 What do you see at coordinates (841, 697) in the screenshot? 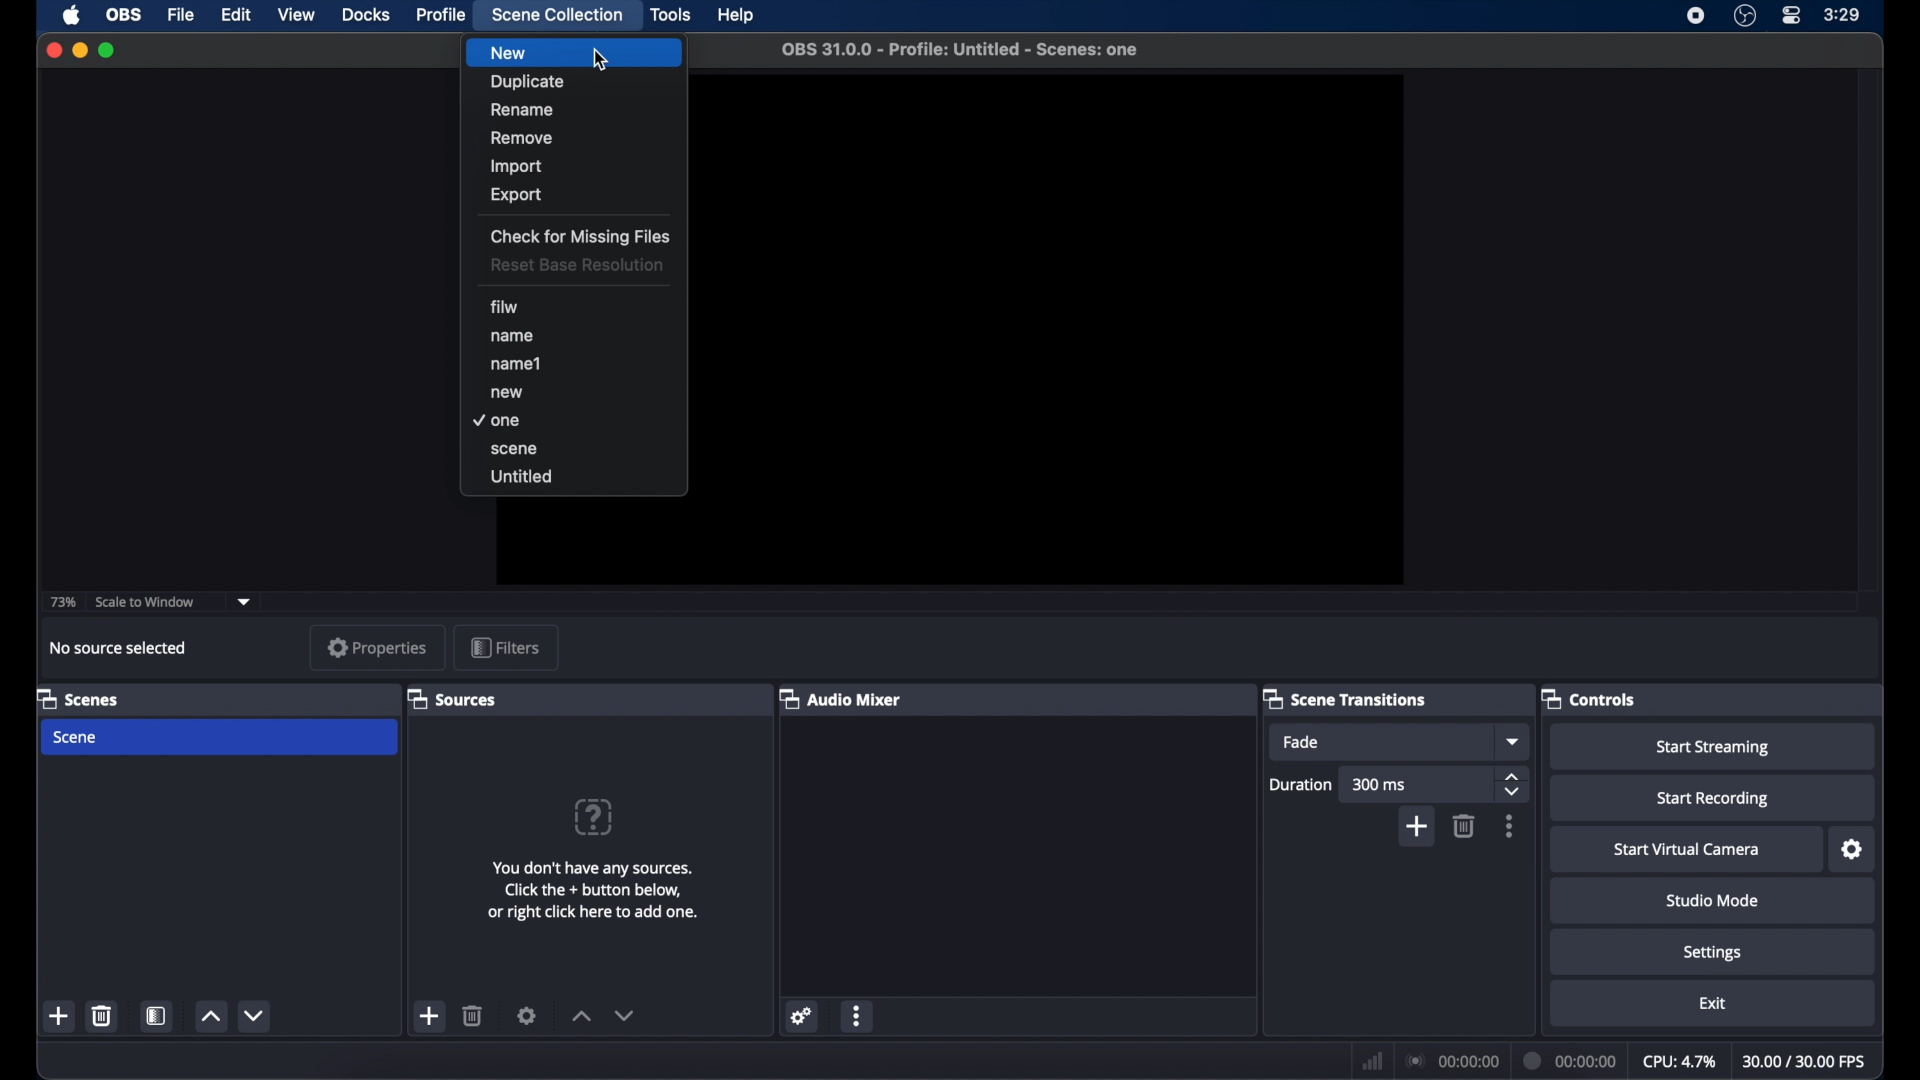
I see `audio mixer` at bounding box center [841, 697].